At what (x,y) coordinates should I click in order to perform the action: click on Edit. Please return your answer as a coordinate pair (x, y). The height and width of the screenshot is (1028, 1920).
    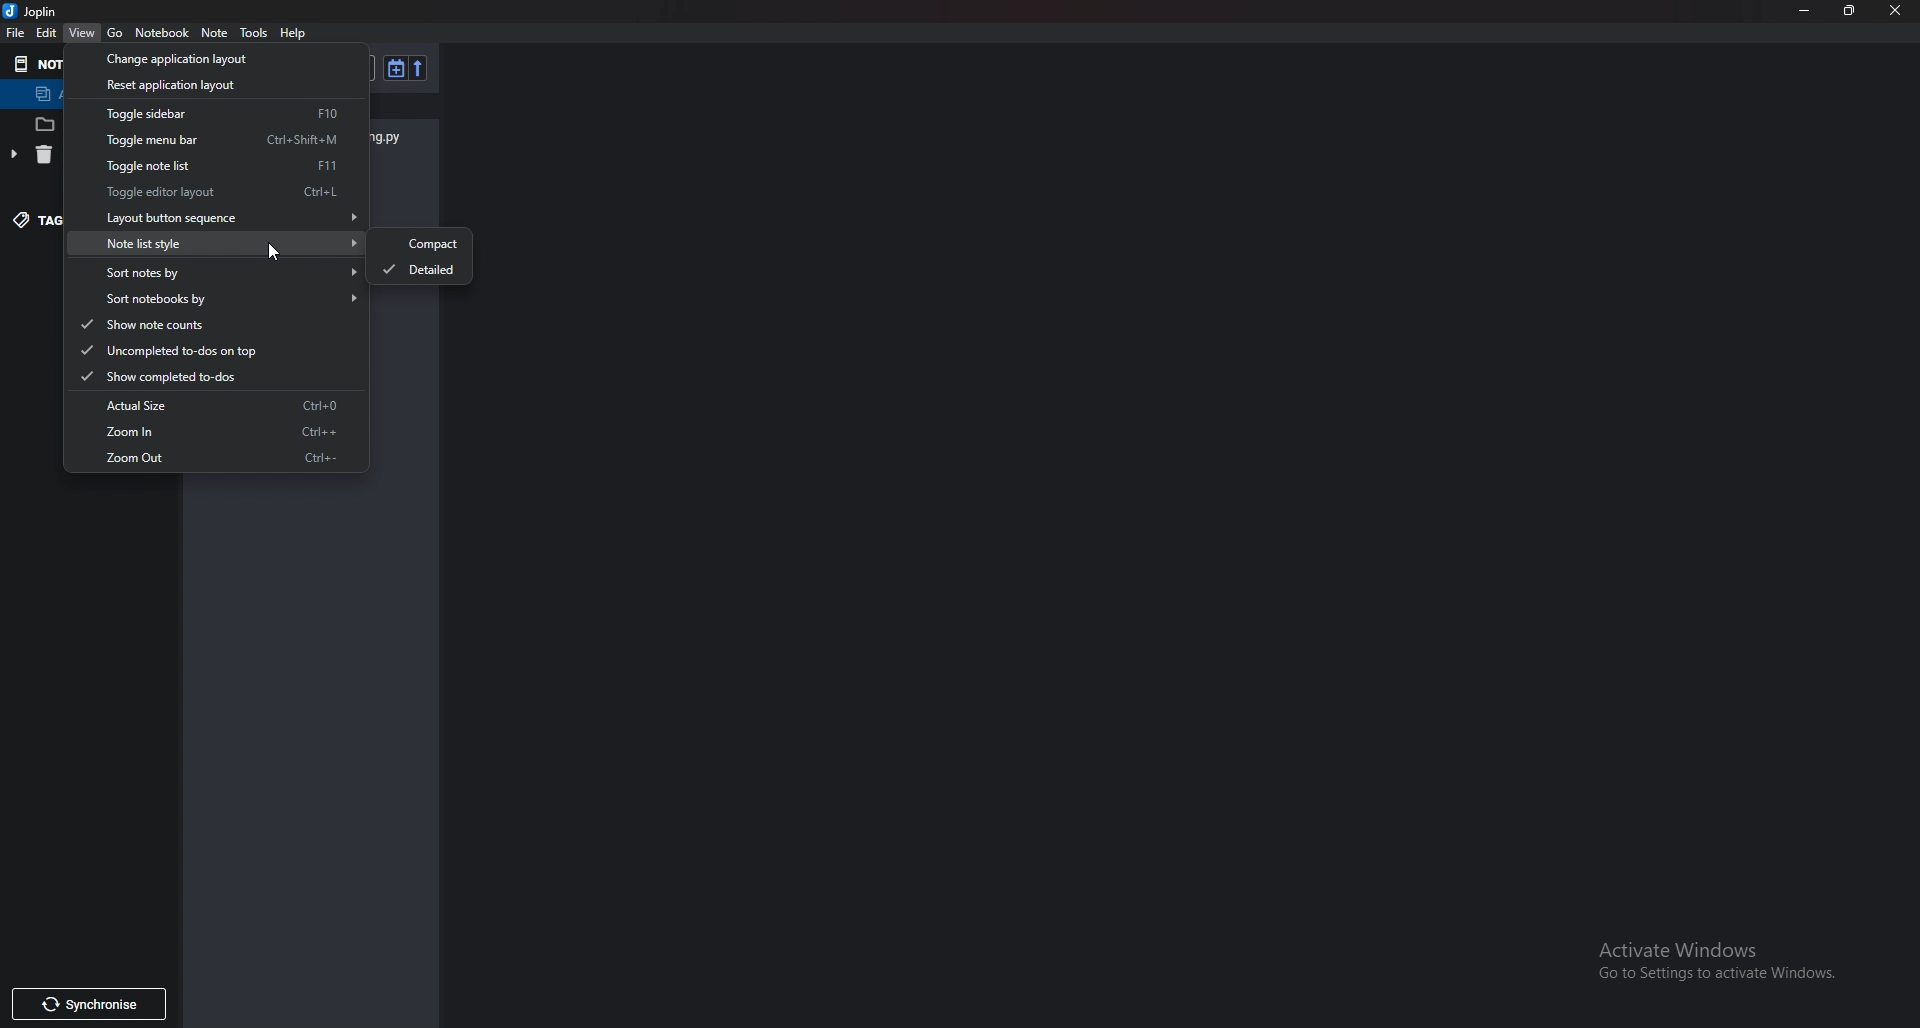
    Looking at the image, I should click on (47, 33).